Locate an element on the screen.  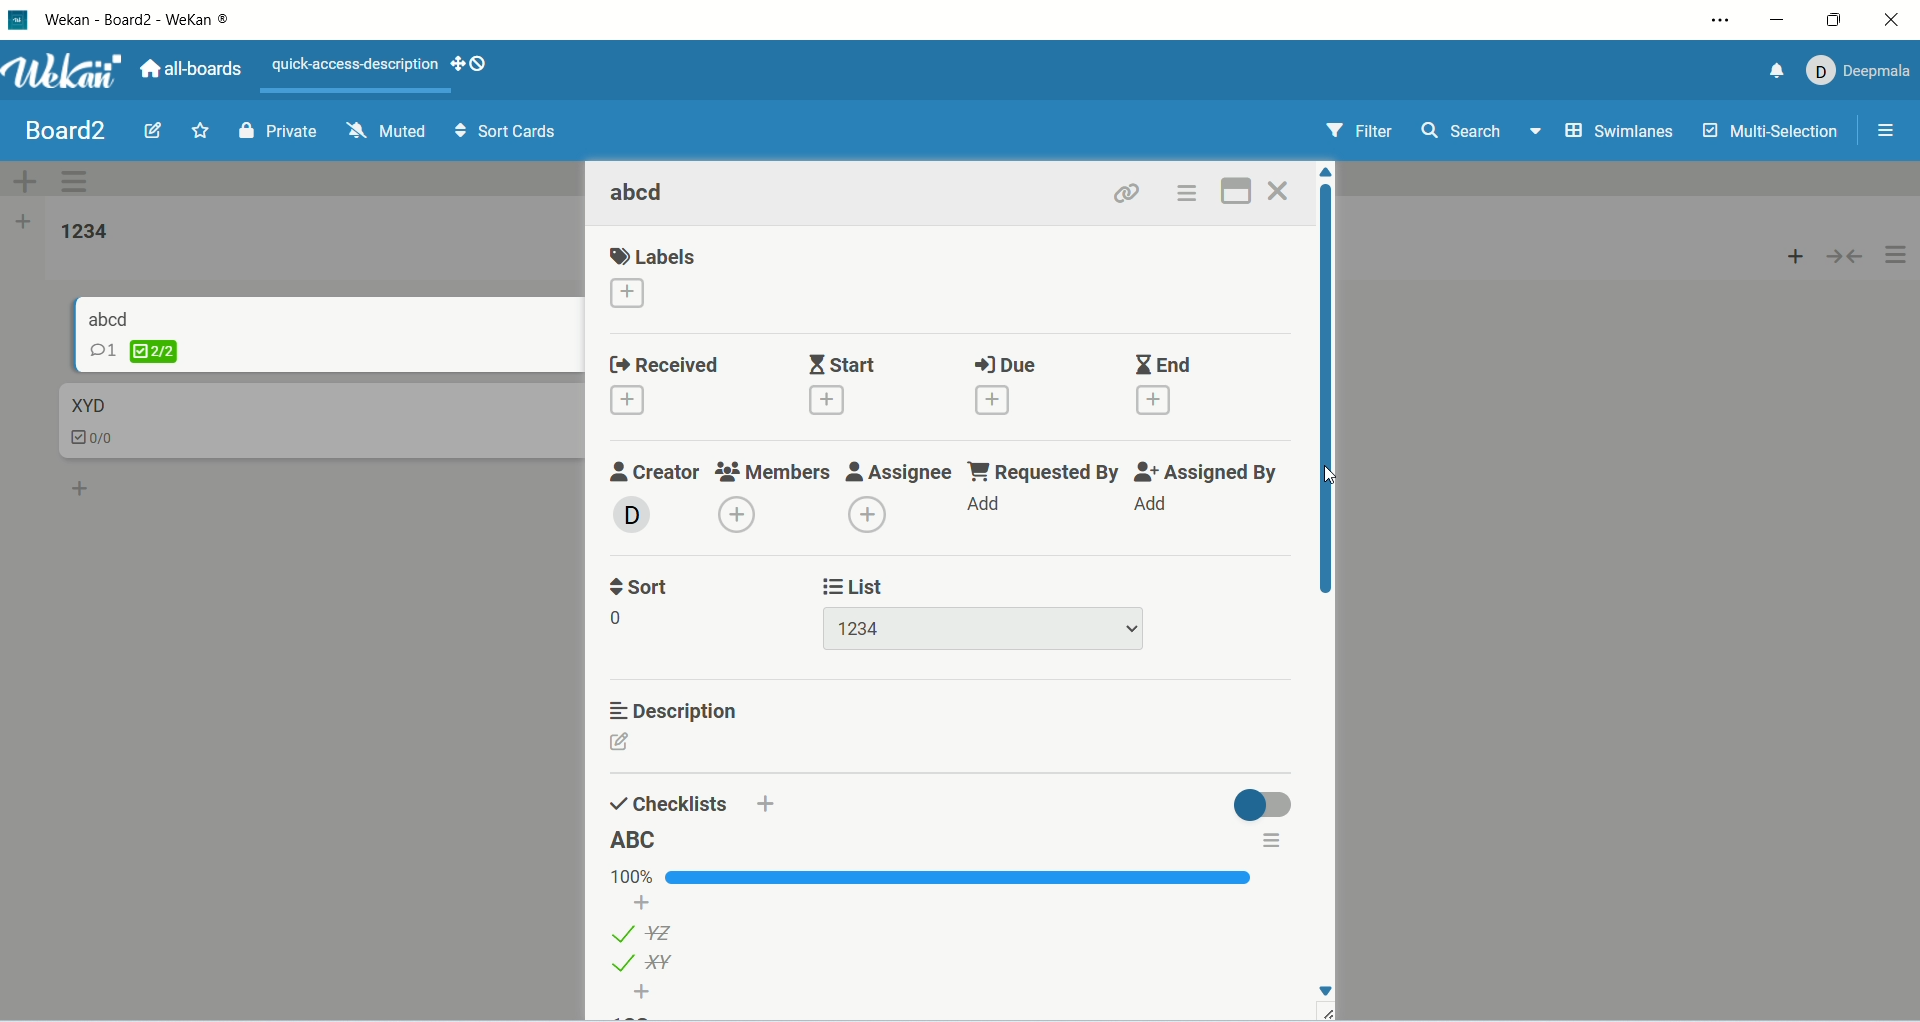
list title is located at coordinates (88, 232).